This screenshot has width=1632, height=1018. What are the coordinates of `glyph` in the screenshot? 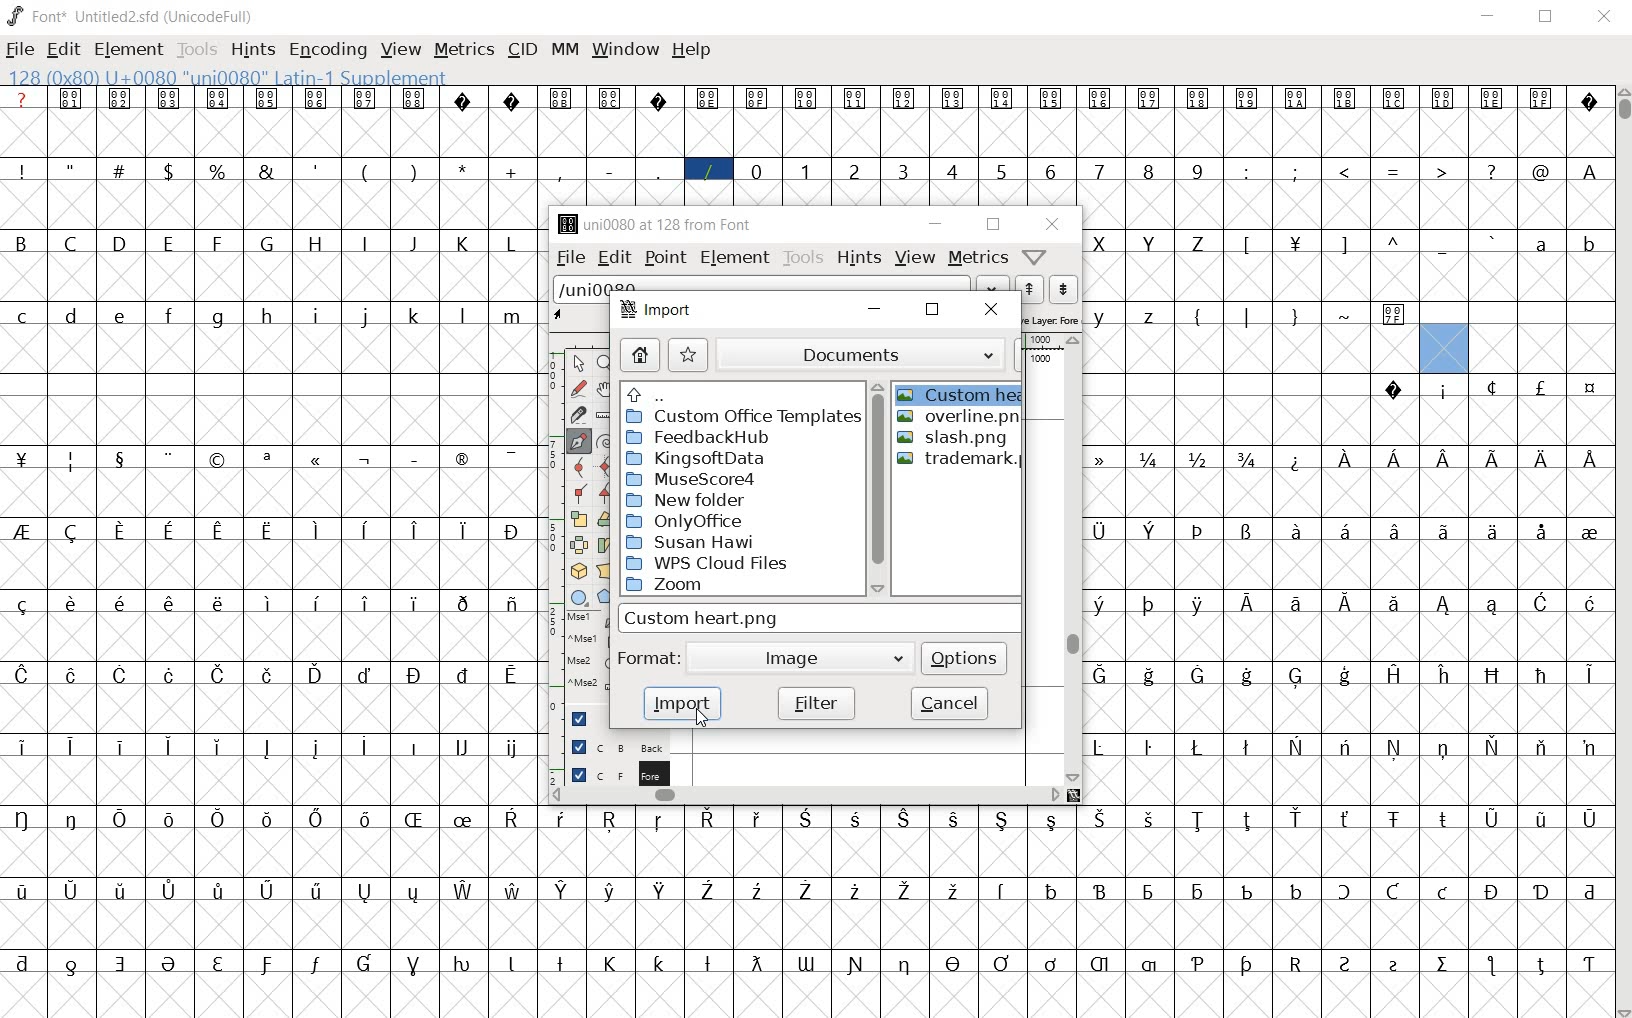 It's located at (558, 172).